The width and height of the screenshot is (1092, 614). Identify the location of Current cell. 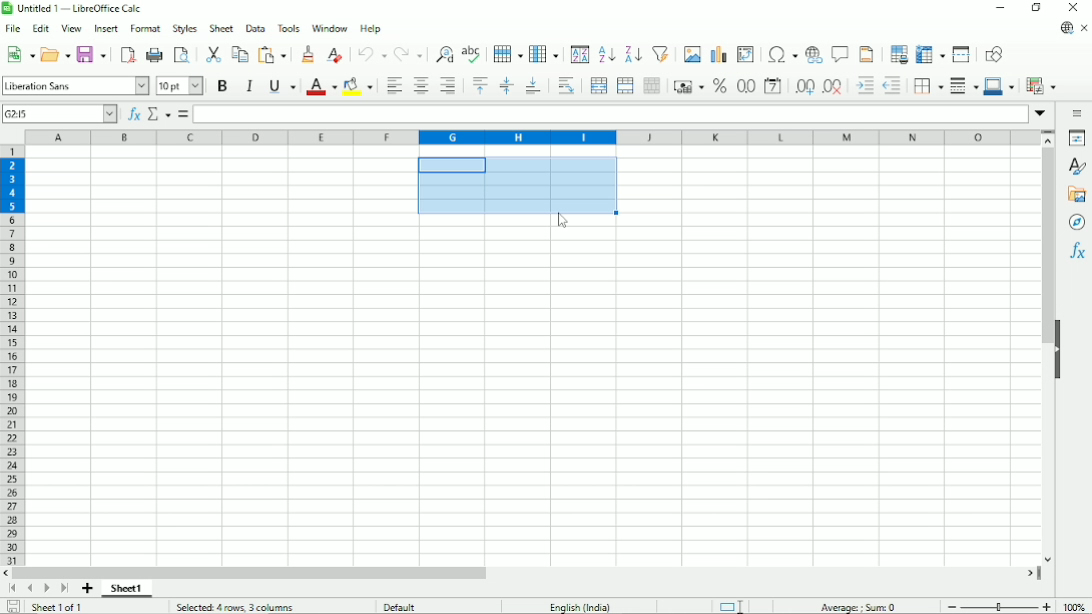
(59, 113).